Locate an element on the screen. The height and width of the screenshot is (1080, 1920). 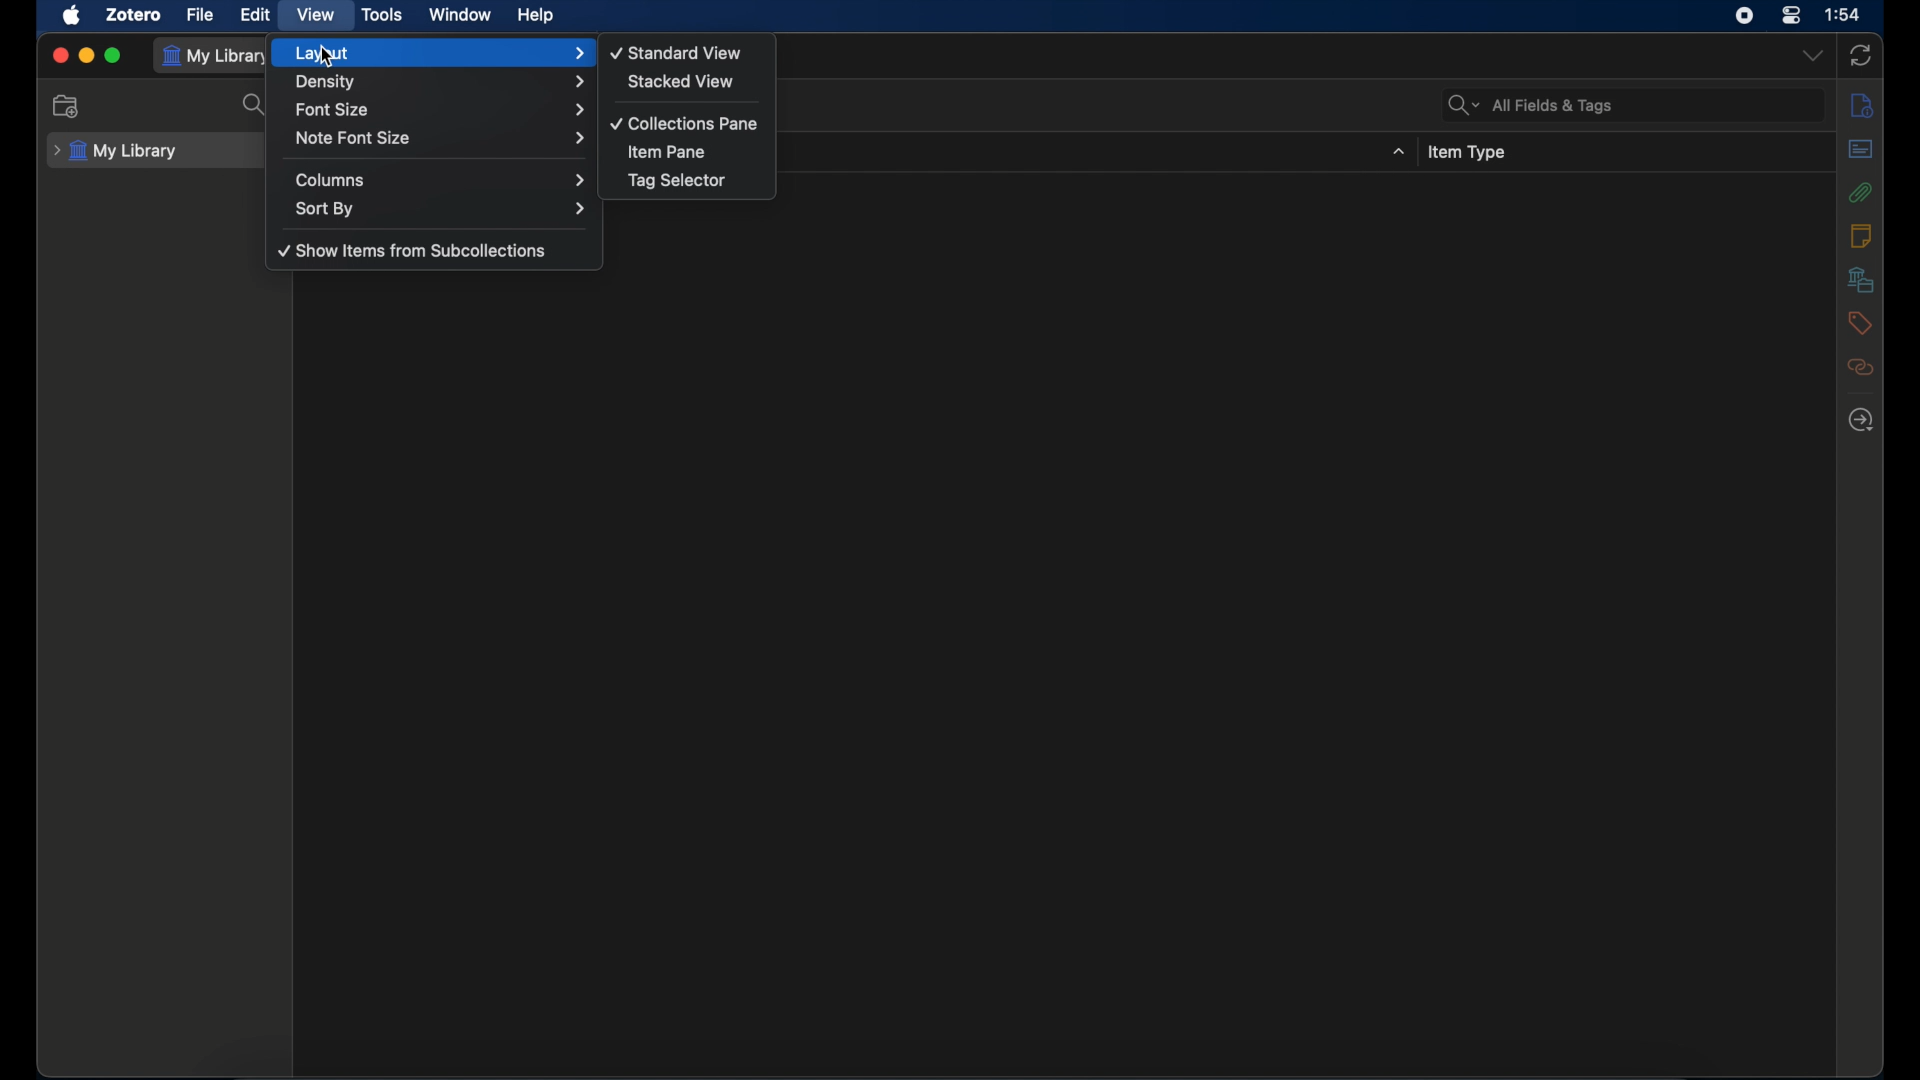
density is located at coordinates (442, 82).